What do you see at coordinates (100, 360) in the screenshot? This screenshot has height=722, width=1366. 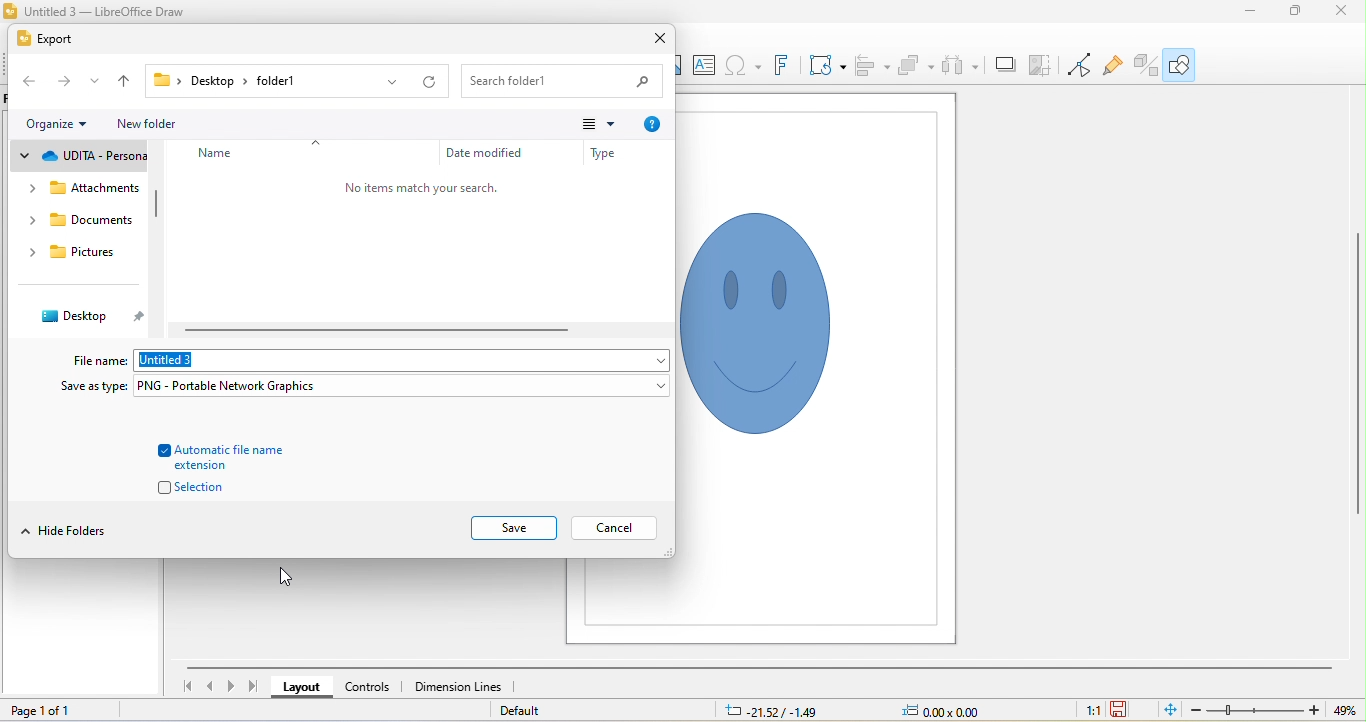 I see `file name` at bounding box center [100, 360].